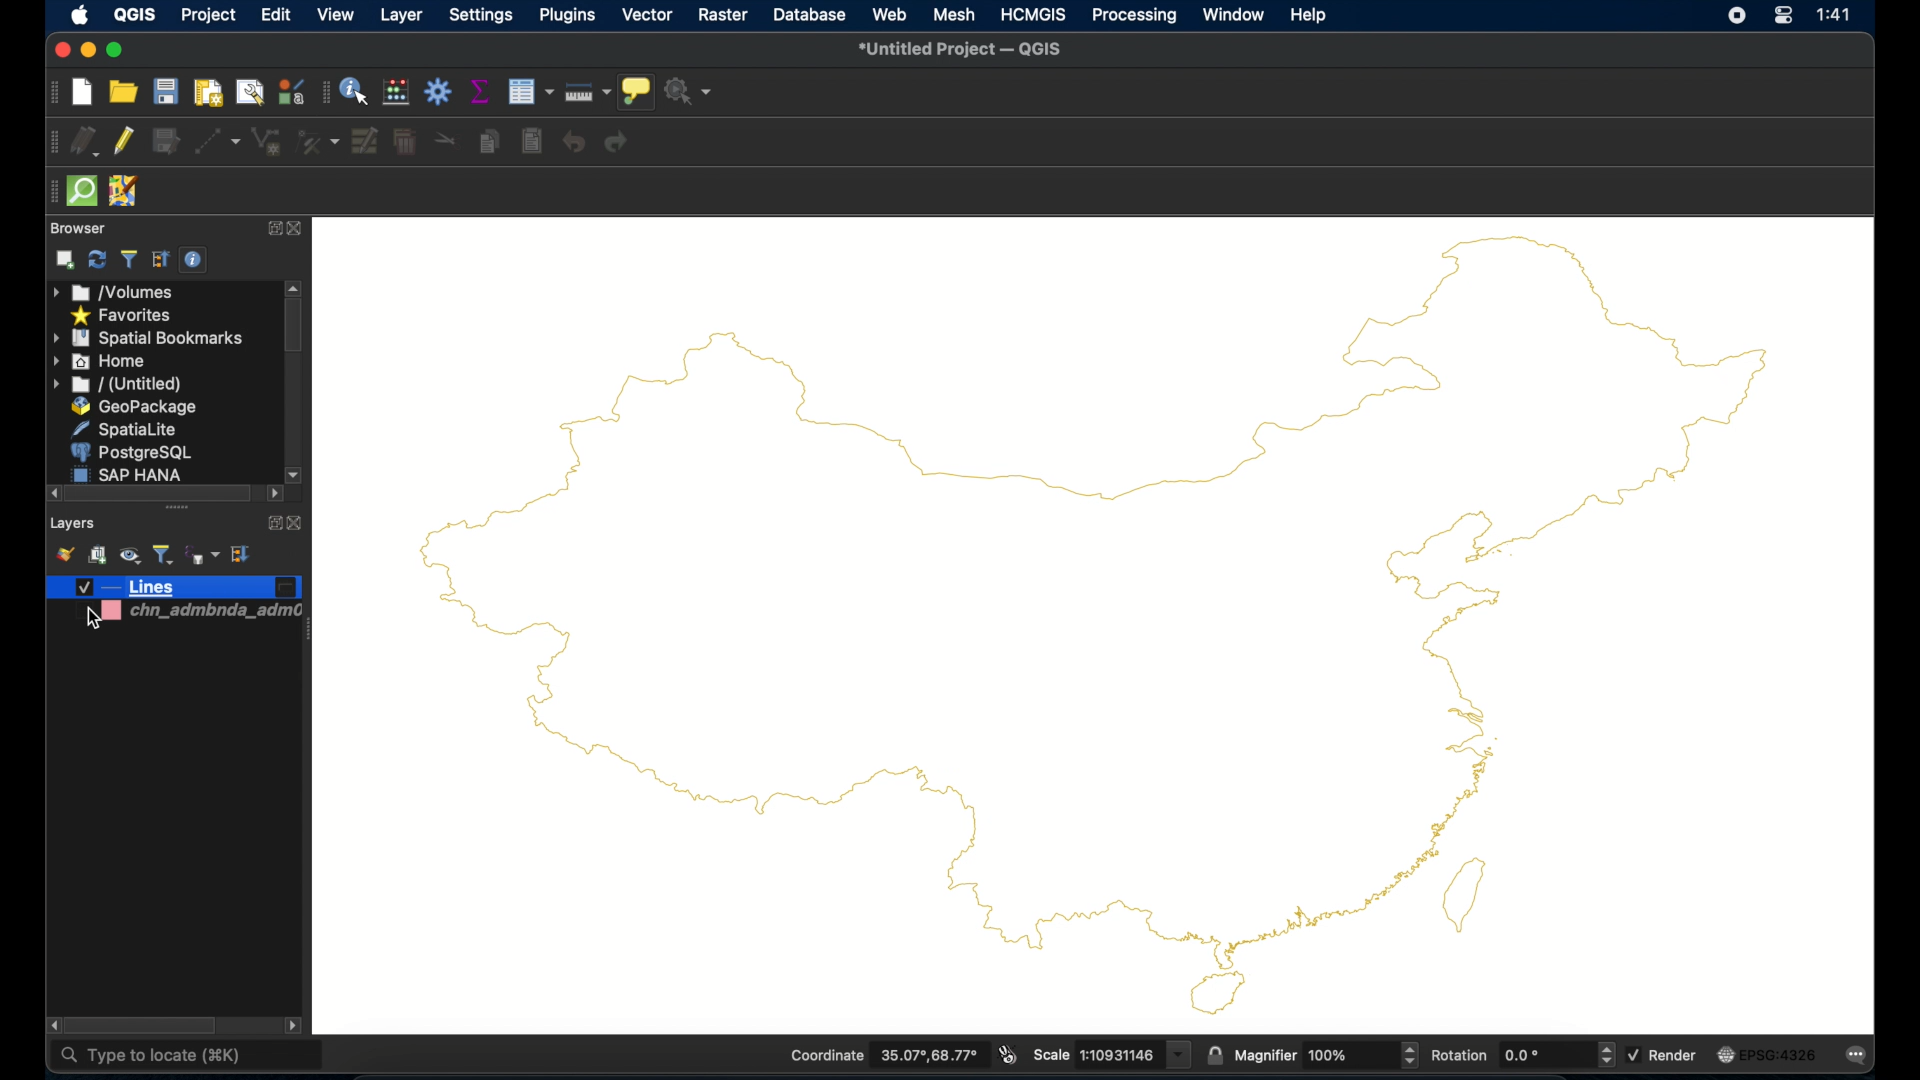 This screenshot has width=1920, height=1080. Describe the element at coordinates (1233, 14) in the screenshot. I see `window` at that location.